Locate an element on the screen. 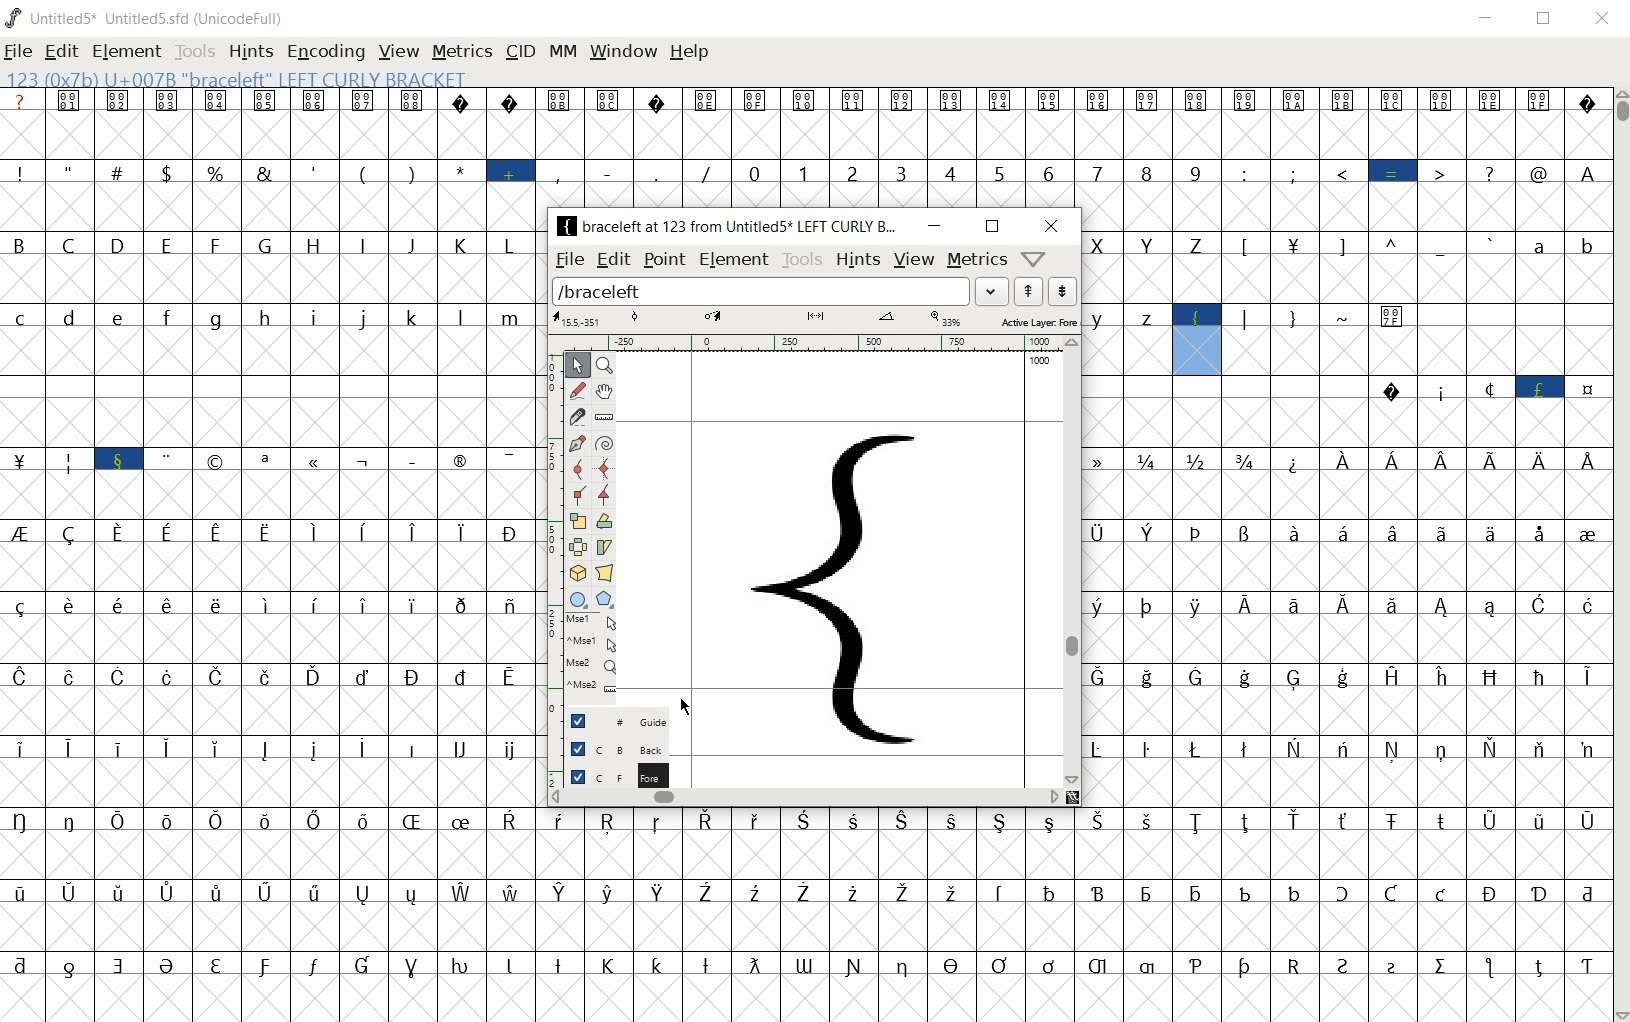  add a point, then drag out its control points is located at coordinates (573, 443).